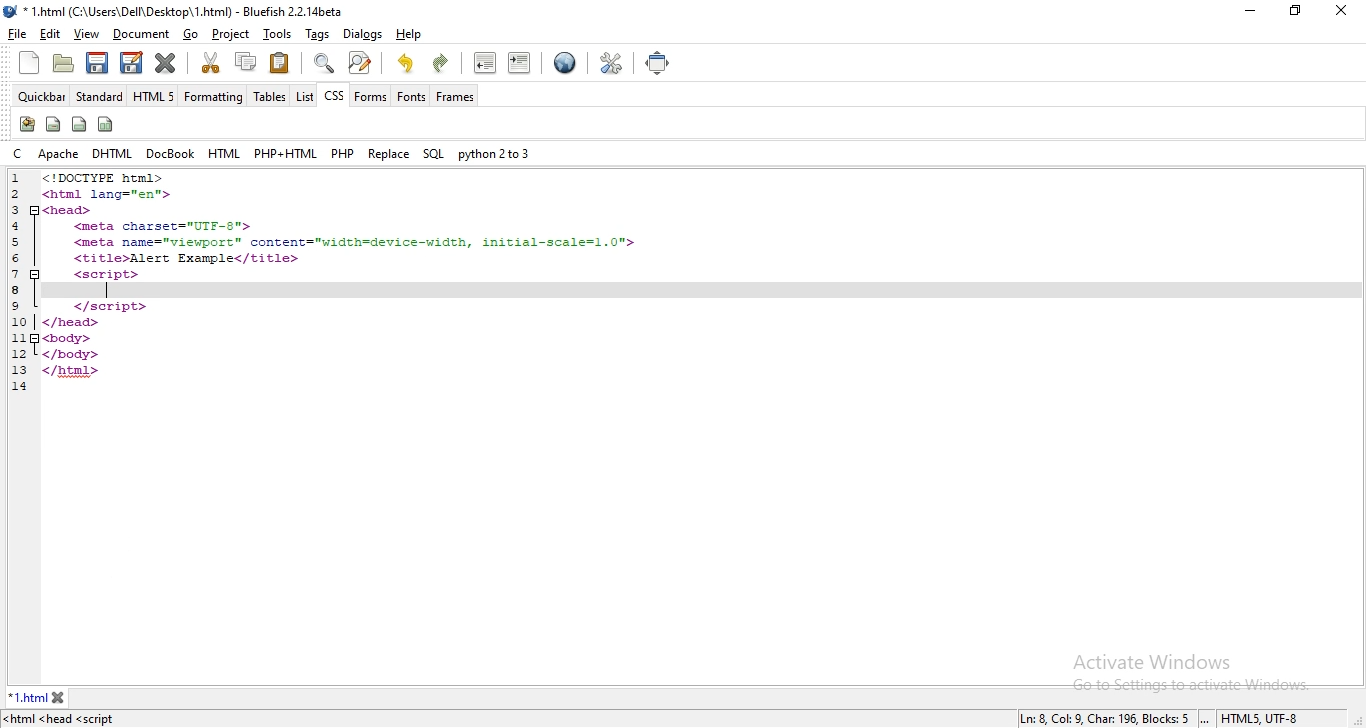 The width and height of the screenshot is (1366, 728). What do you see at coordinates (15, 305) in the screenshot?
I see `9` at bounding box center [15, 305].